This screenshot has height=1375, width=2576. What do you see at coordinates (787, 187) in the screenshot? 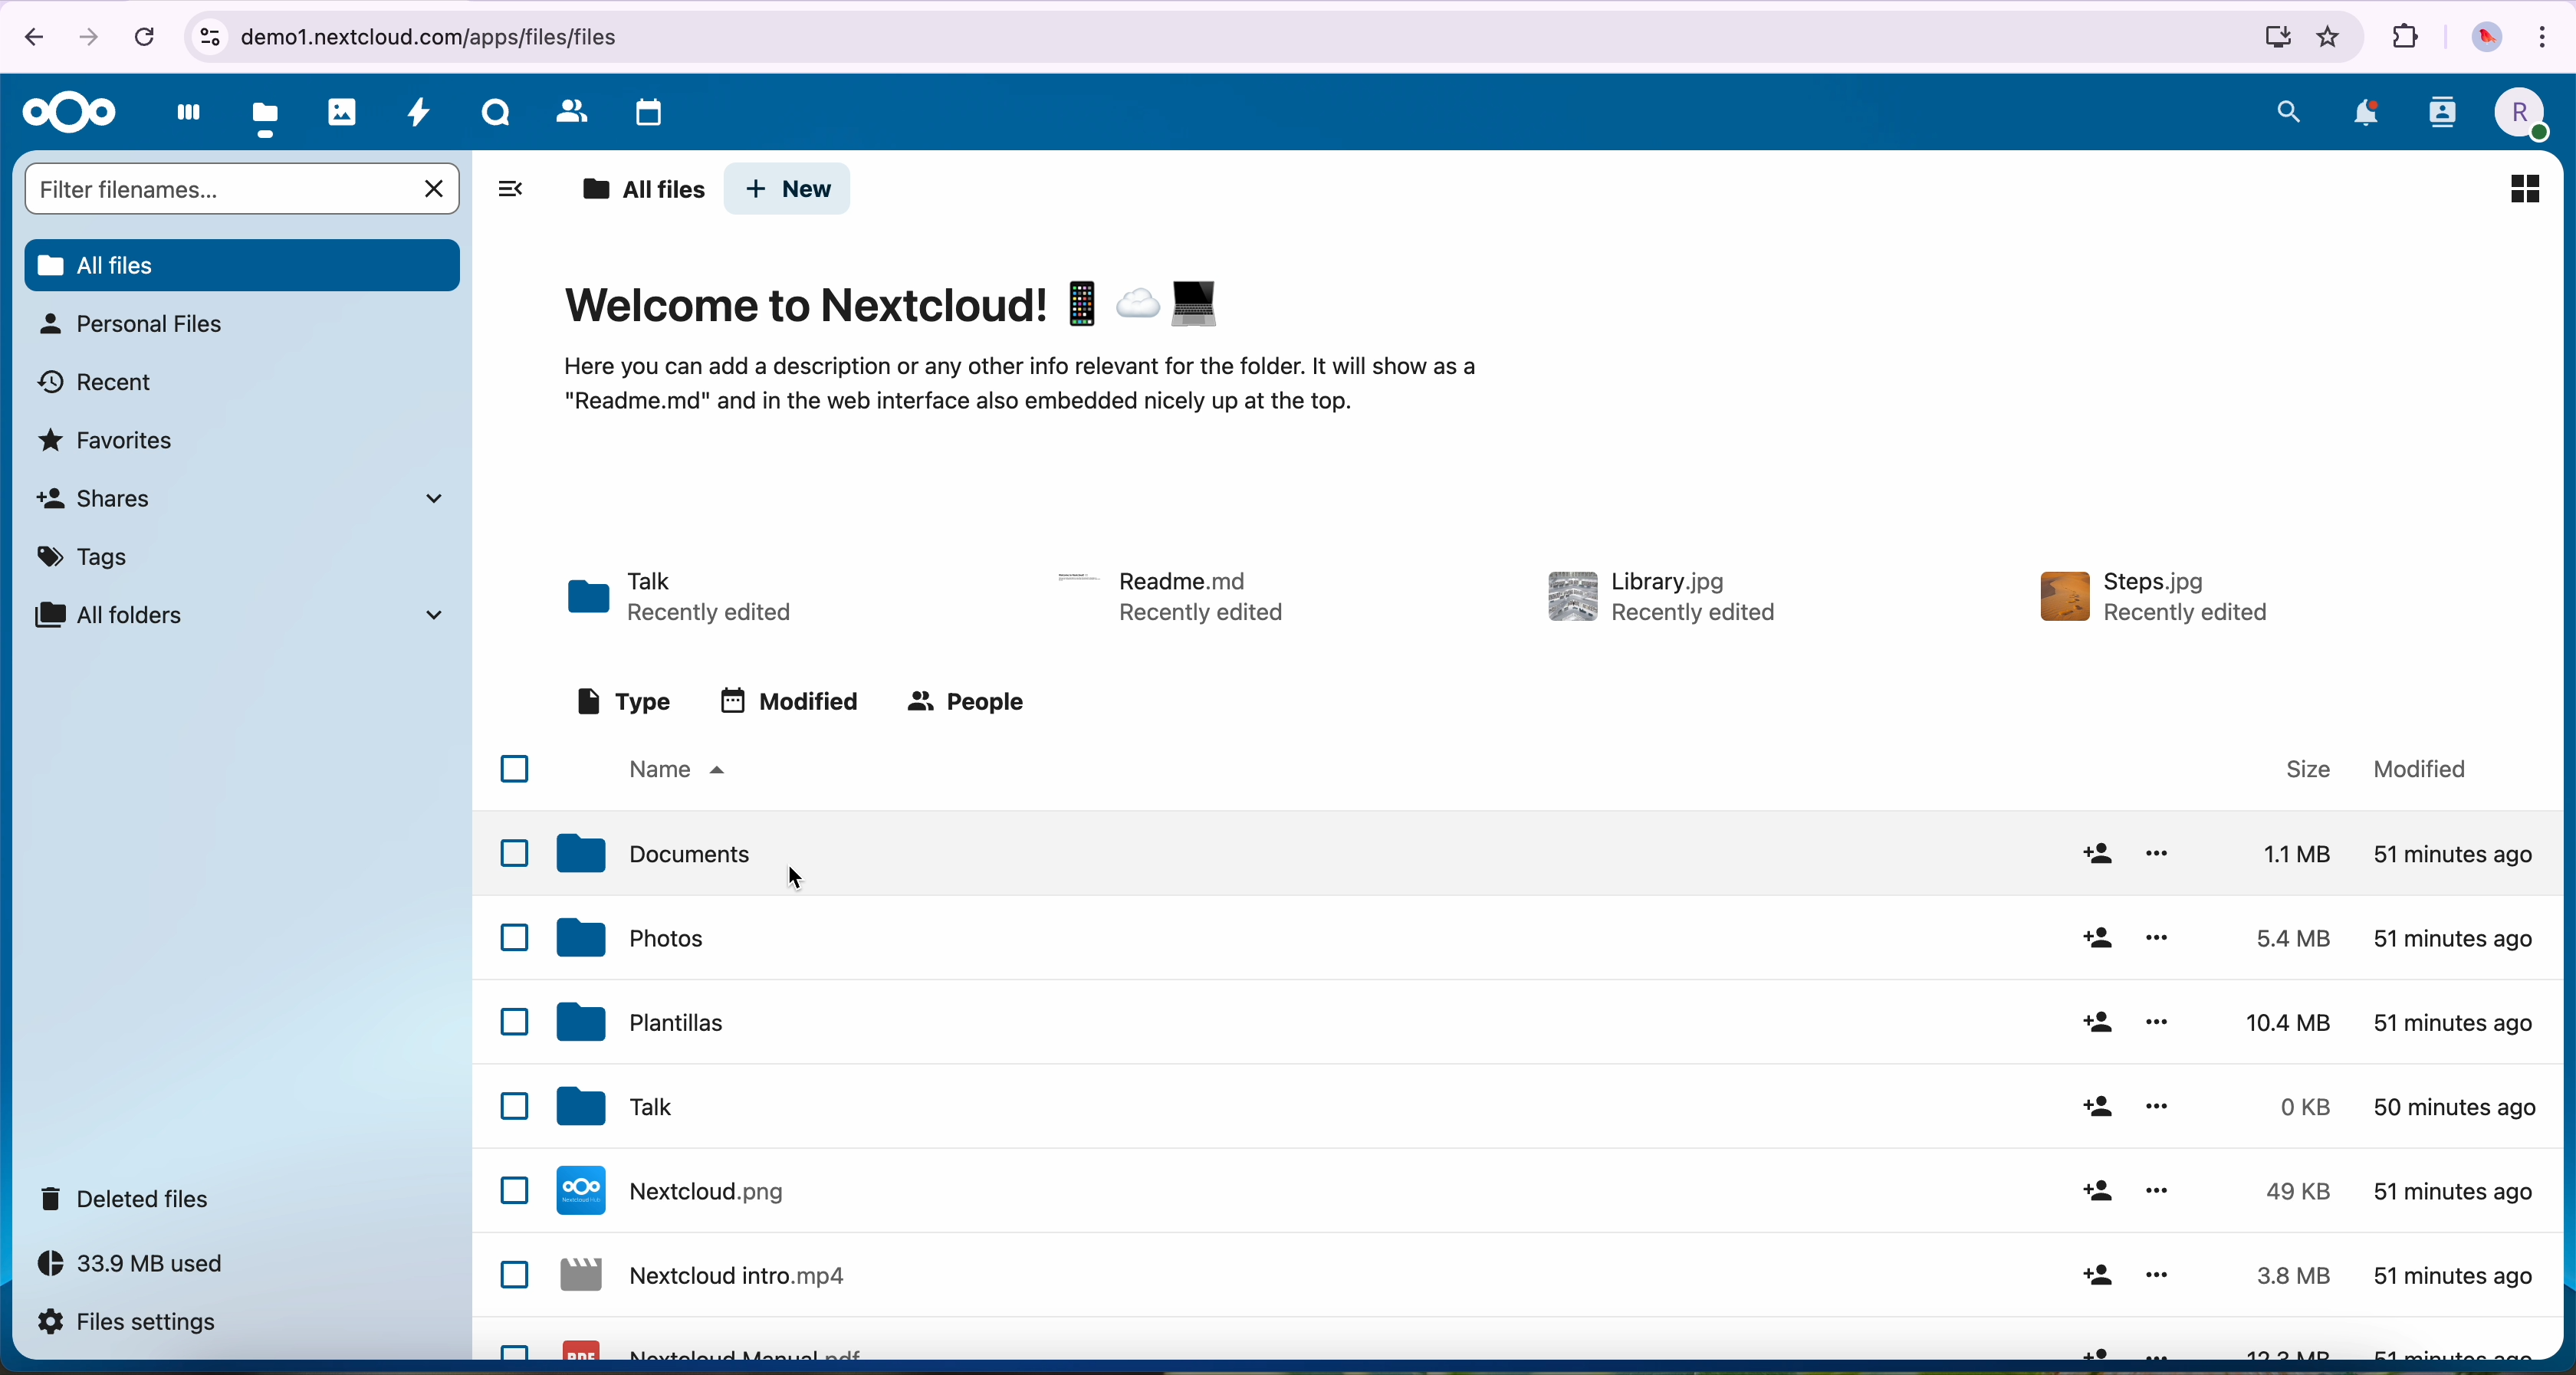
I see `new button` at bounding box center [787, 187].